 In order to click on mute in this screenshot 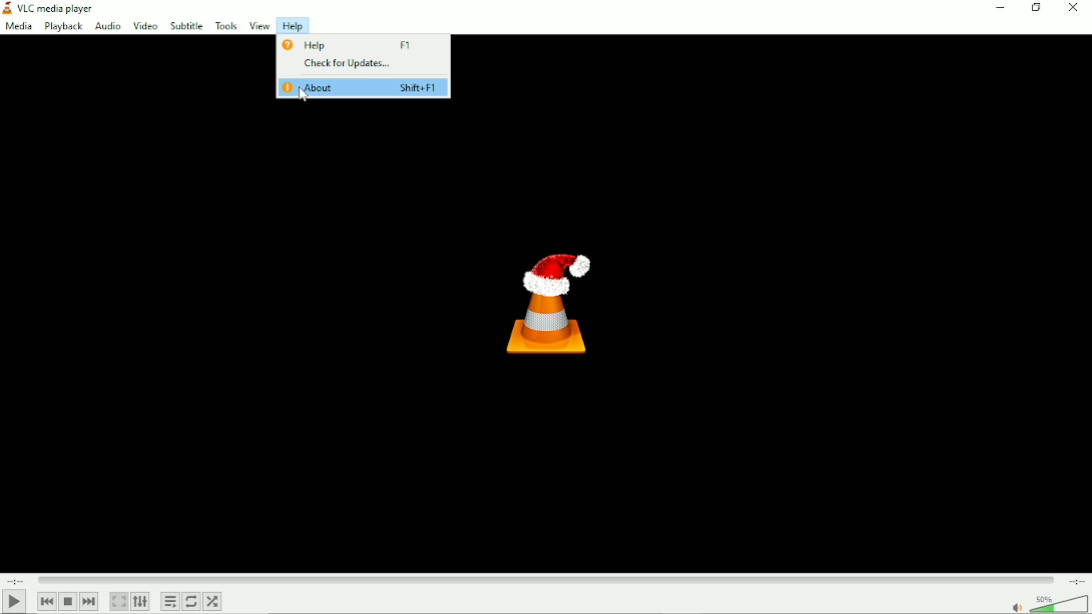, I will do `click(1016, 607)`.